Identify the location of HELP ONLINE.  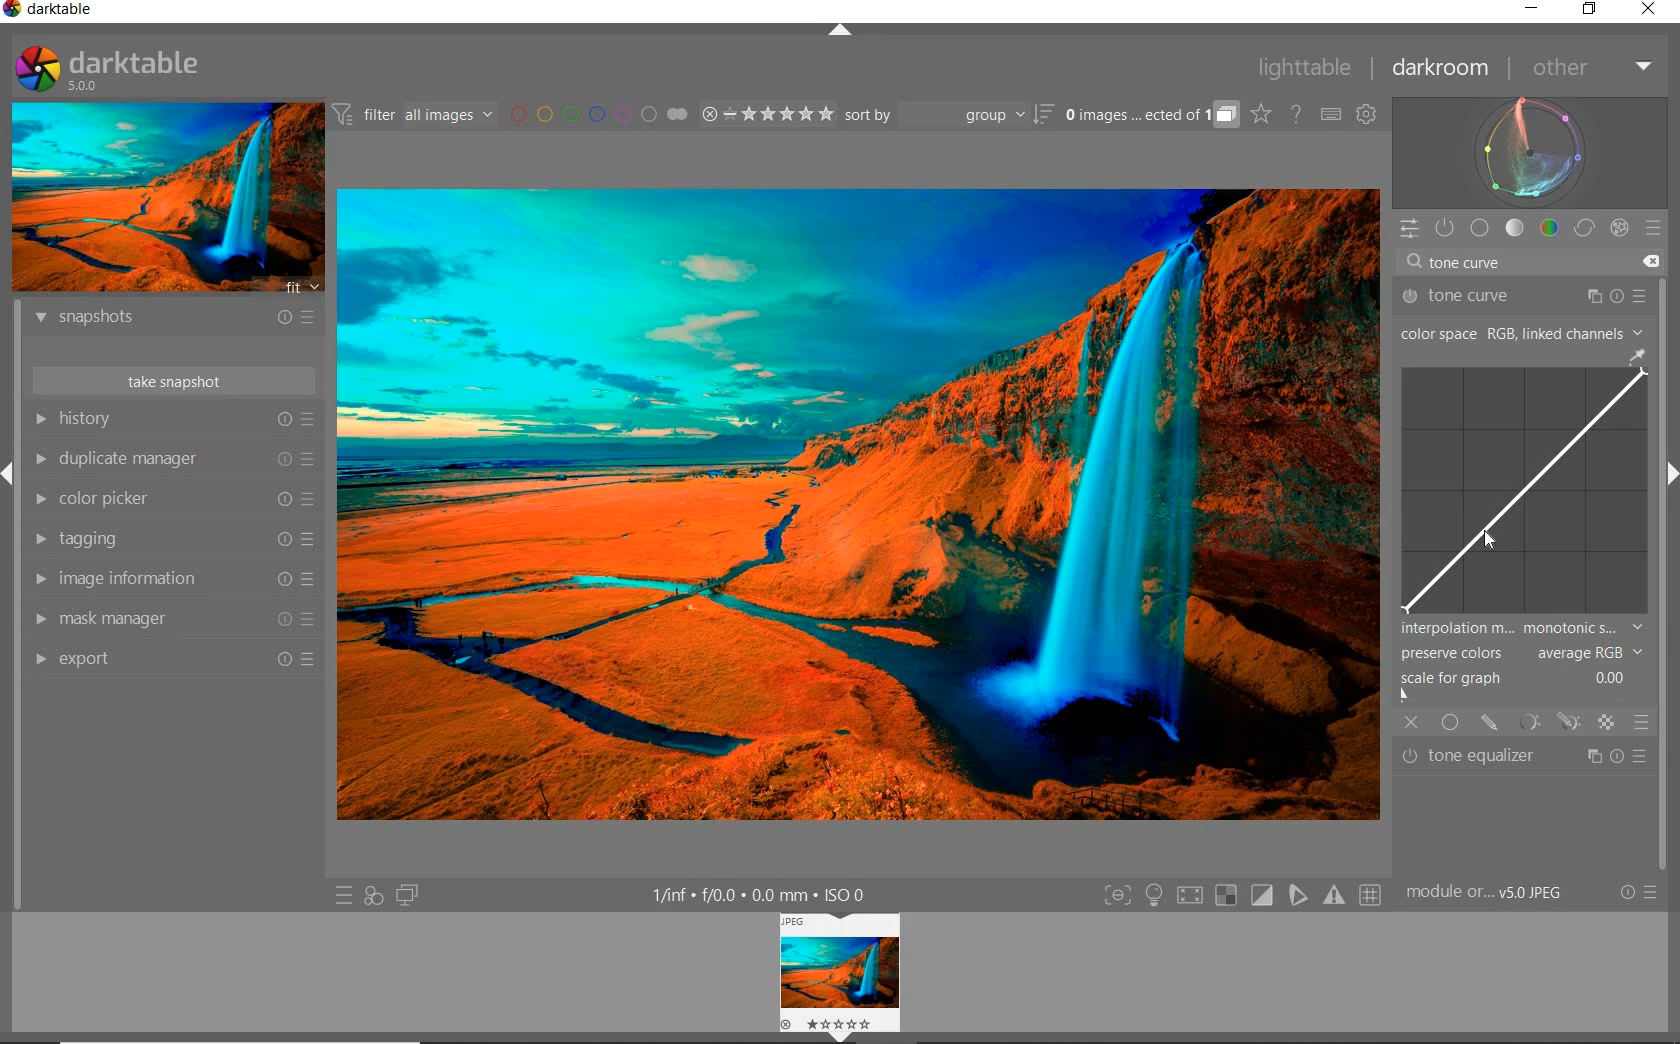
(1296, 114).